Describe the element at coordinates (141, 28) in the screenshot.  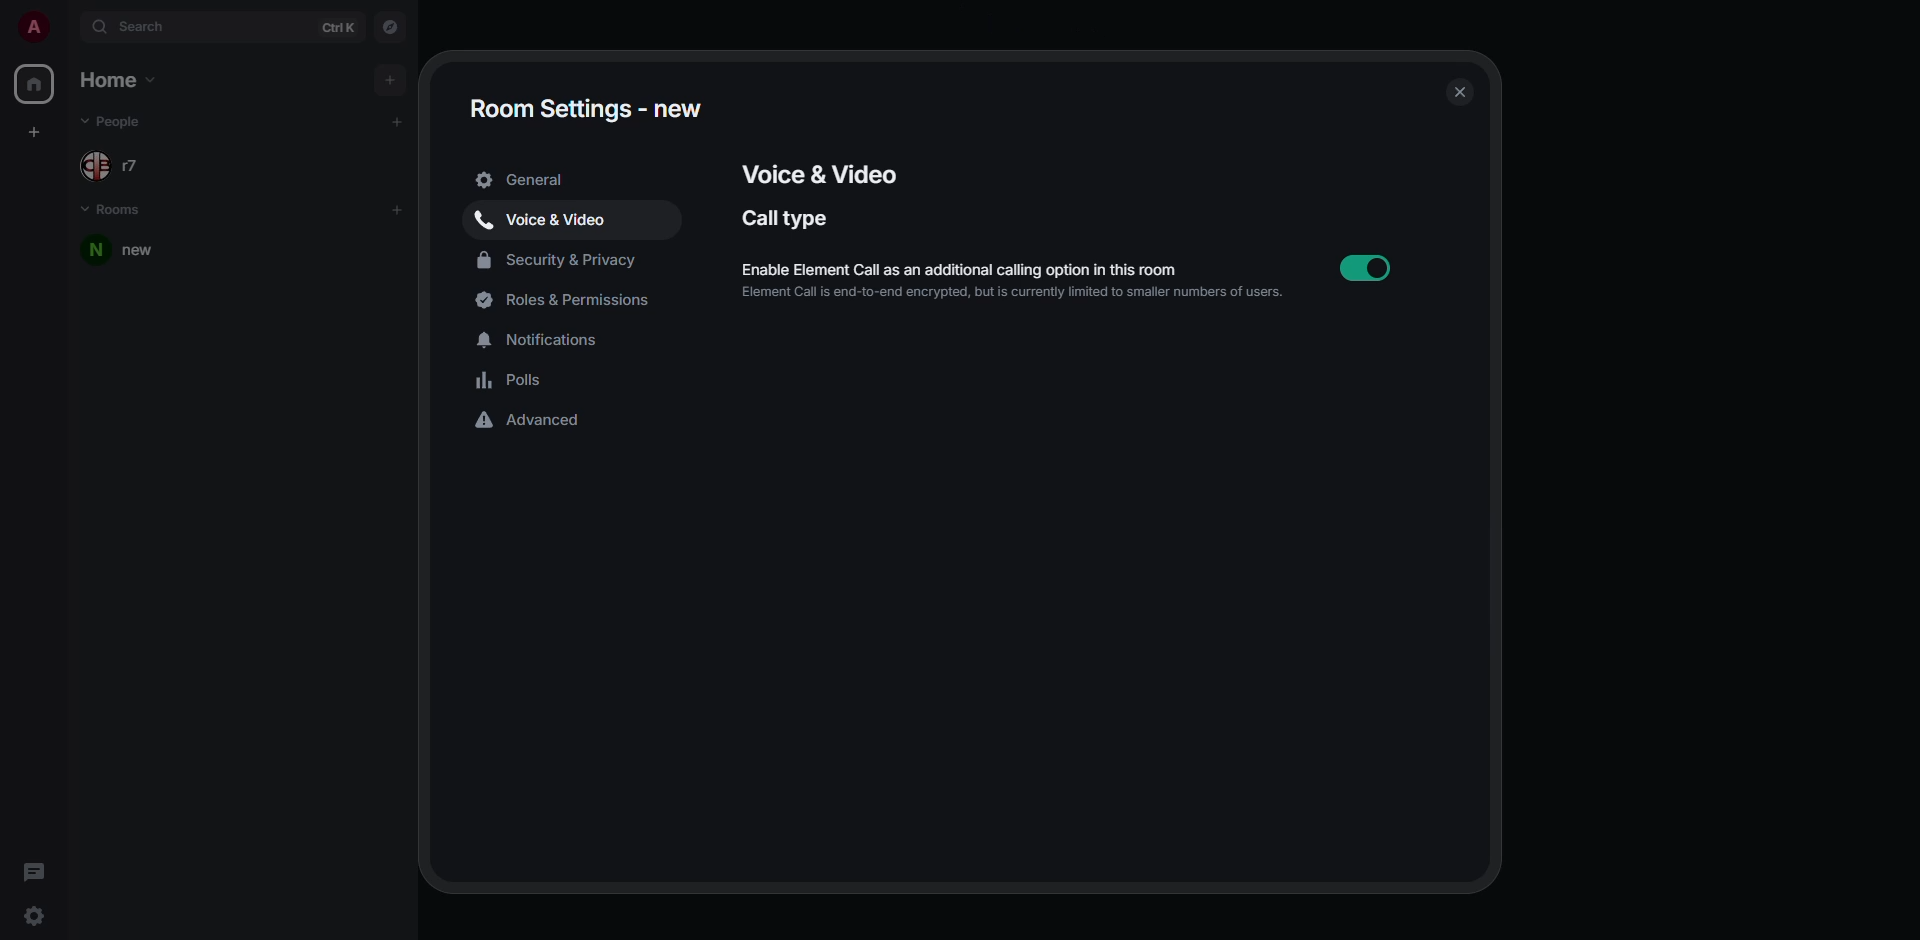
I see `search` at that location.